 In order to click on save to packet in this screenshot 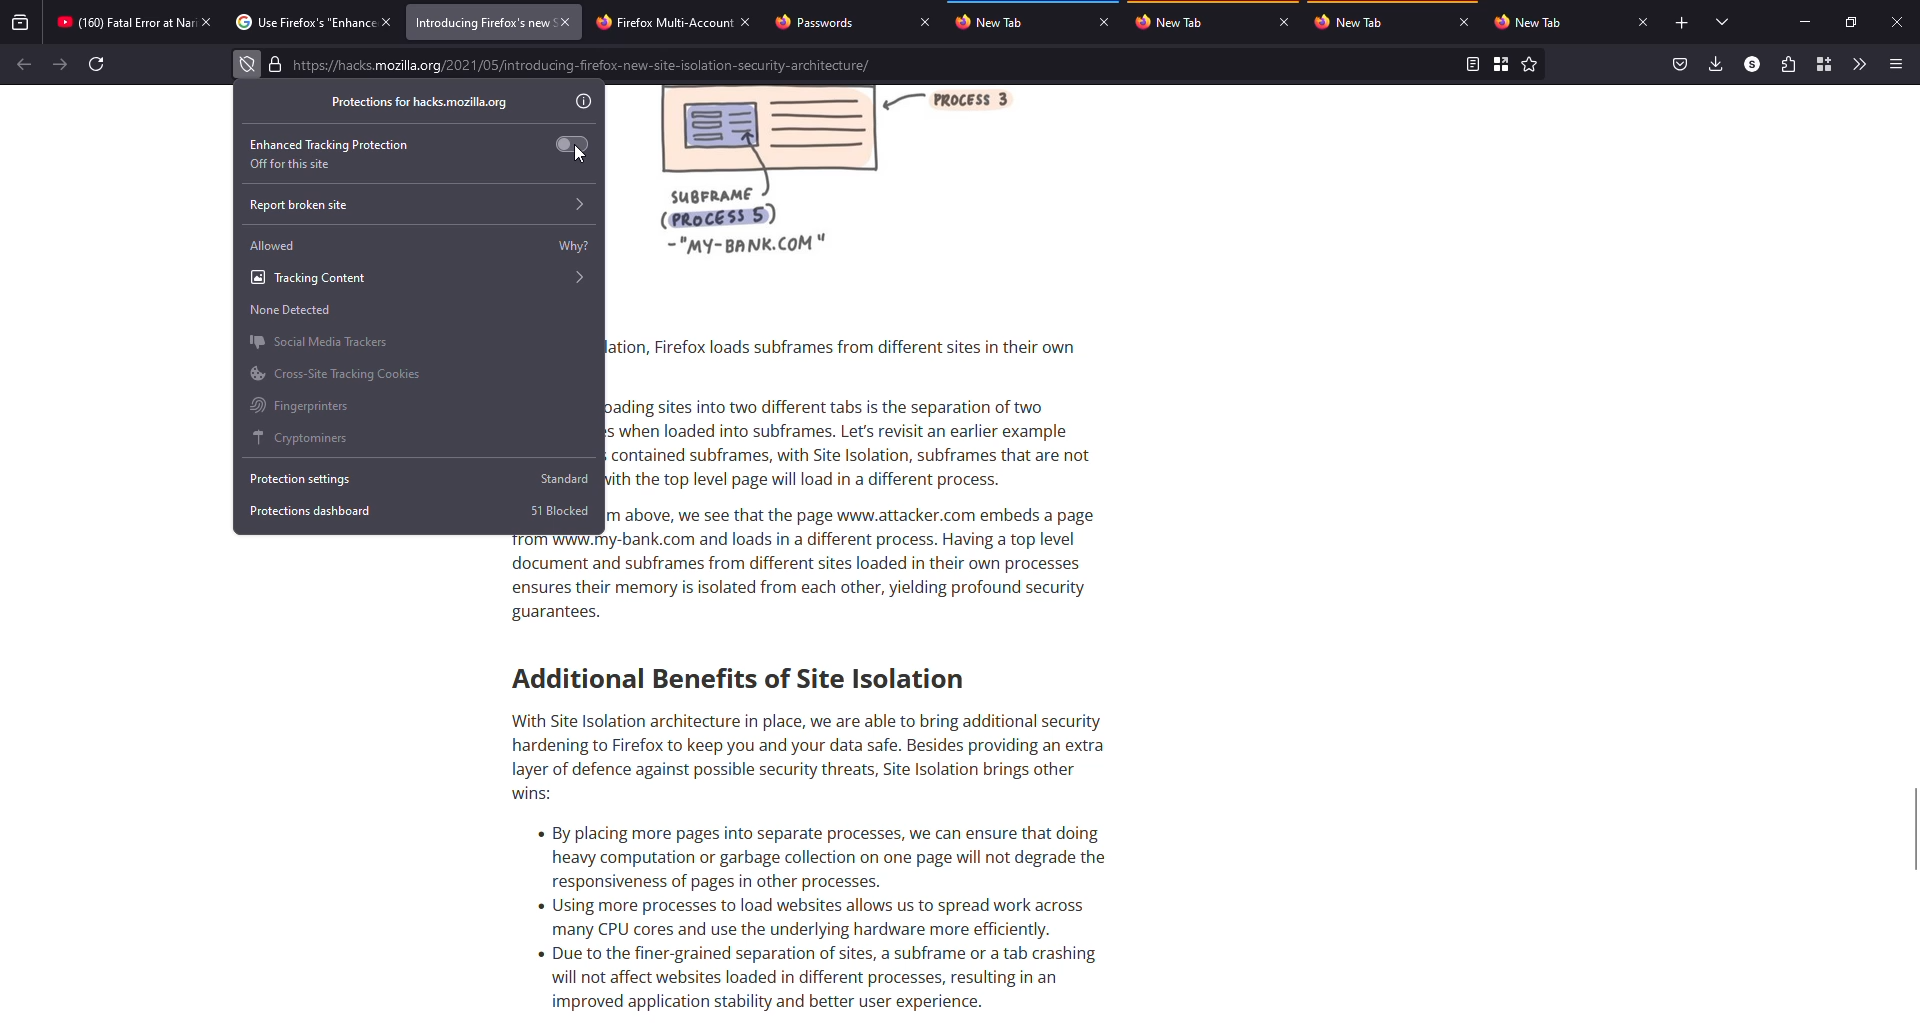, I will do `click(1678, 64)`.